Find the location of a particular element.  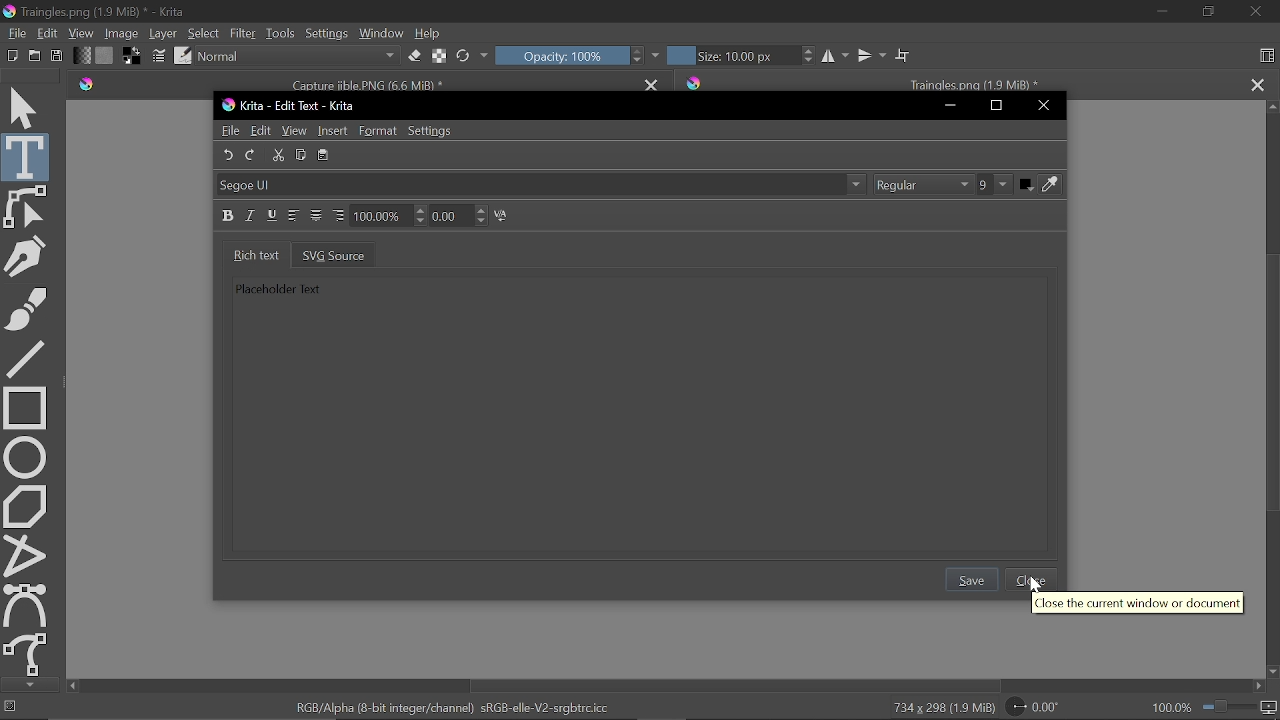

Line tool is located at coordinates (26, 357).